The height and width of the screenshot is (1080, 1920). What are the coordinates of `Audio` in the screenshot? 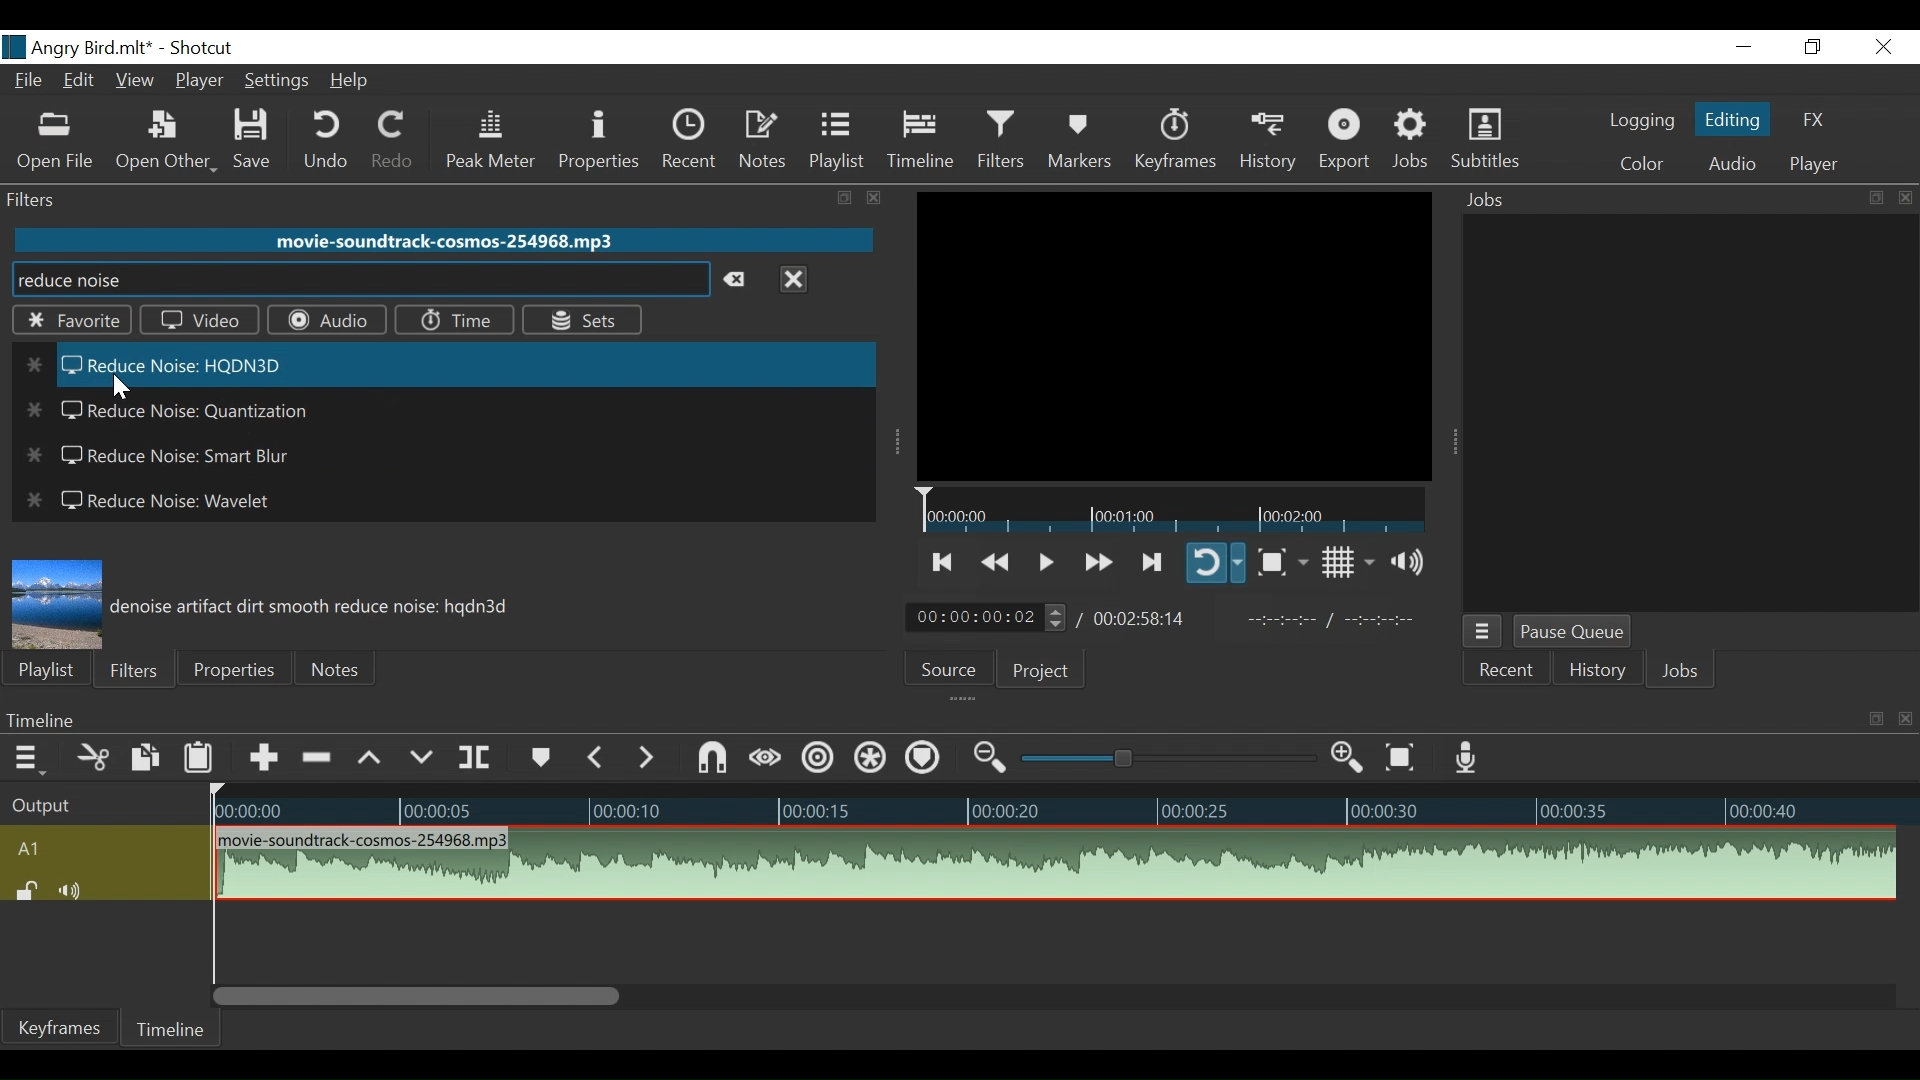 It's located at (326, 319).